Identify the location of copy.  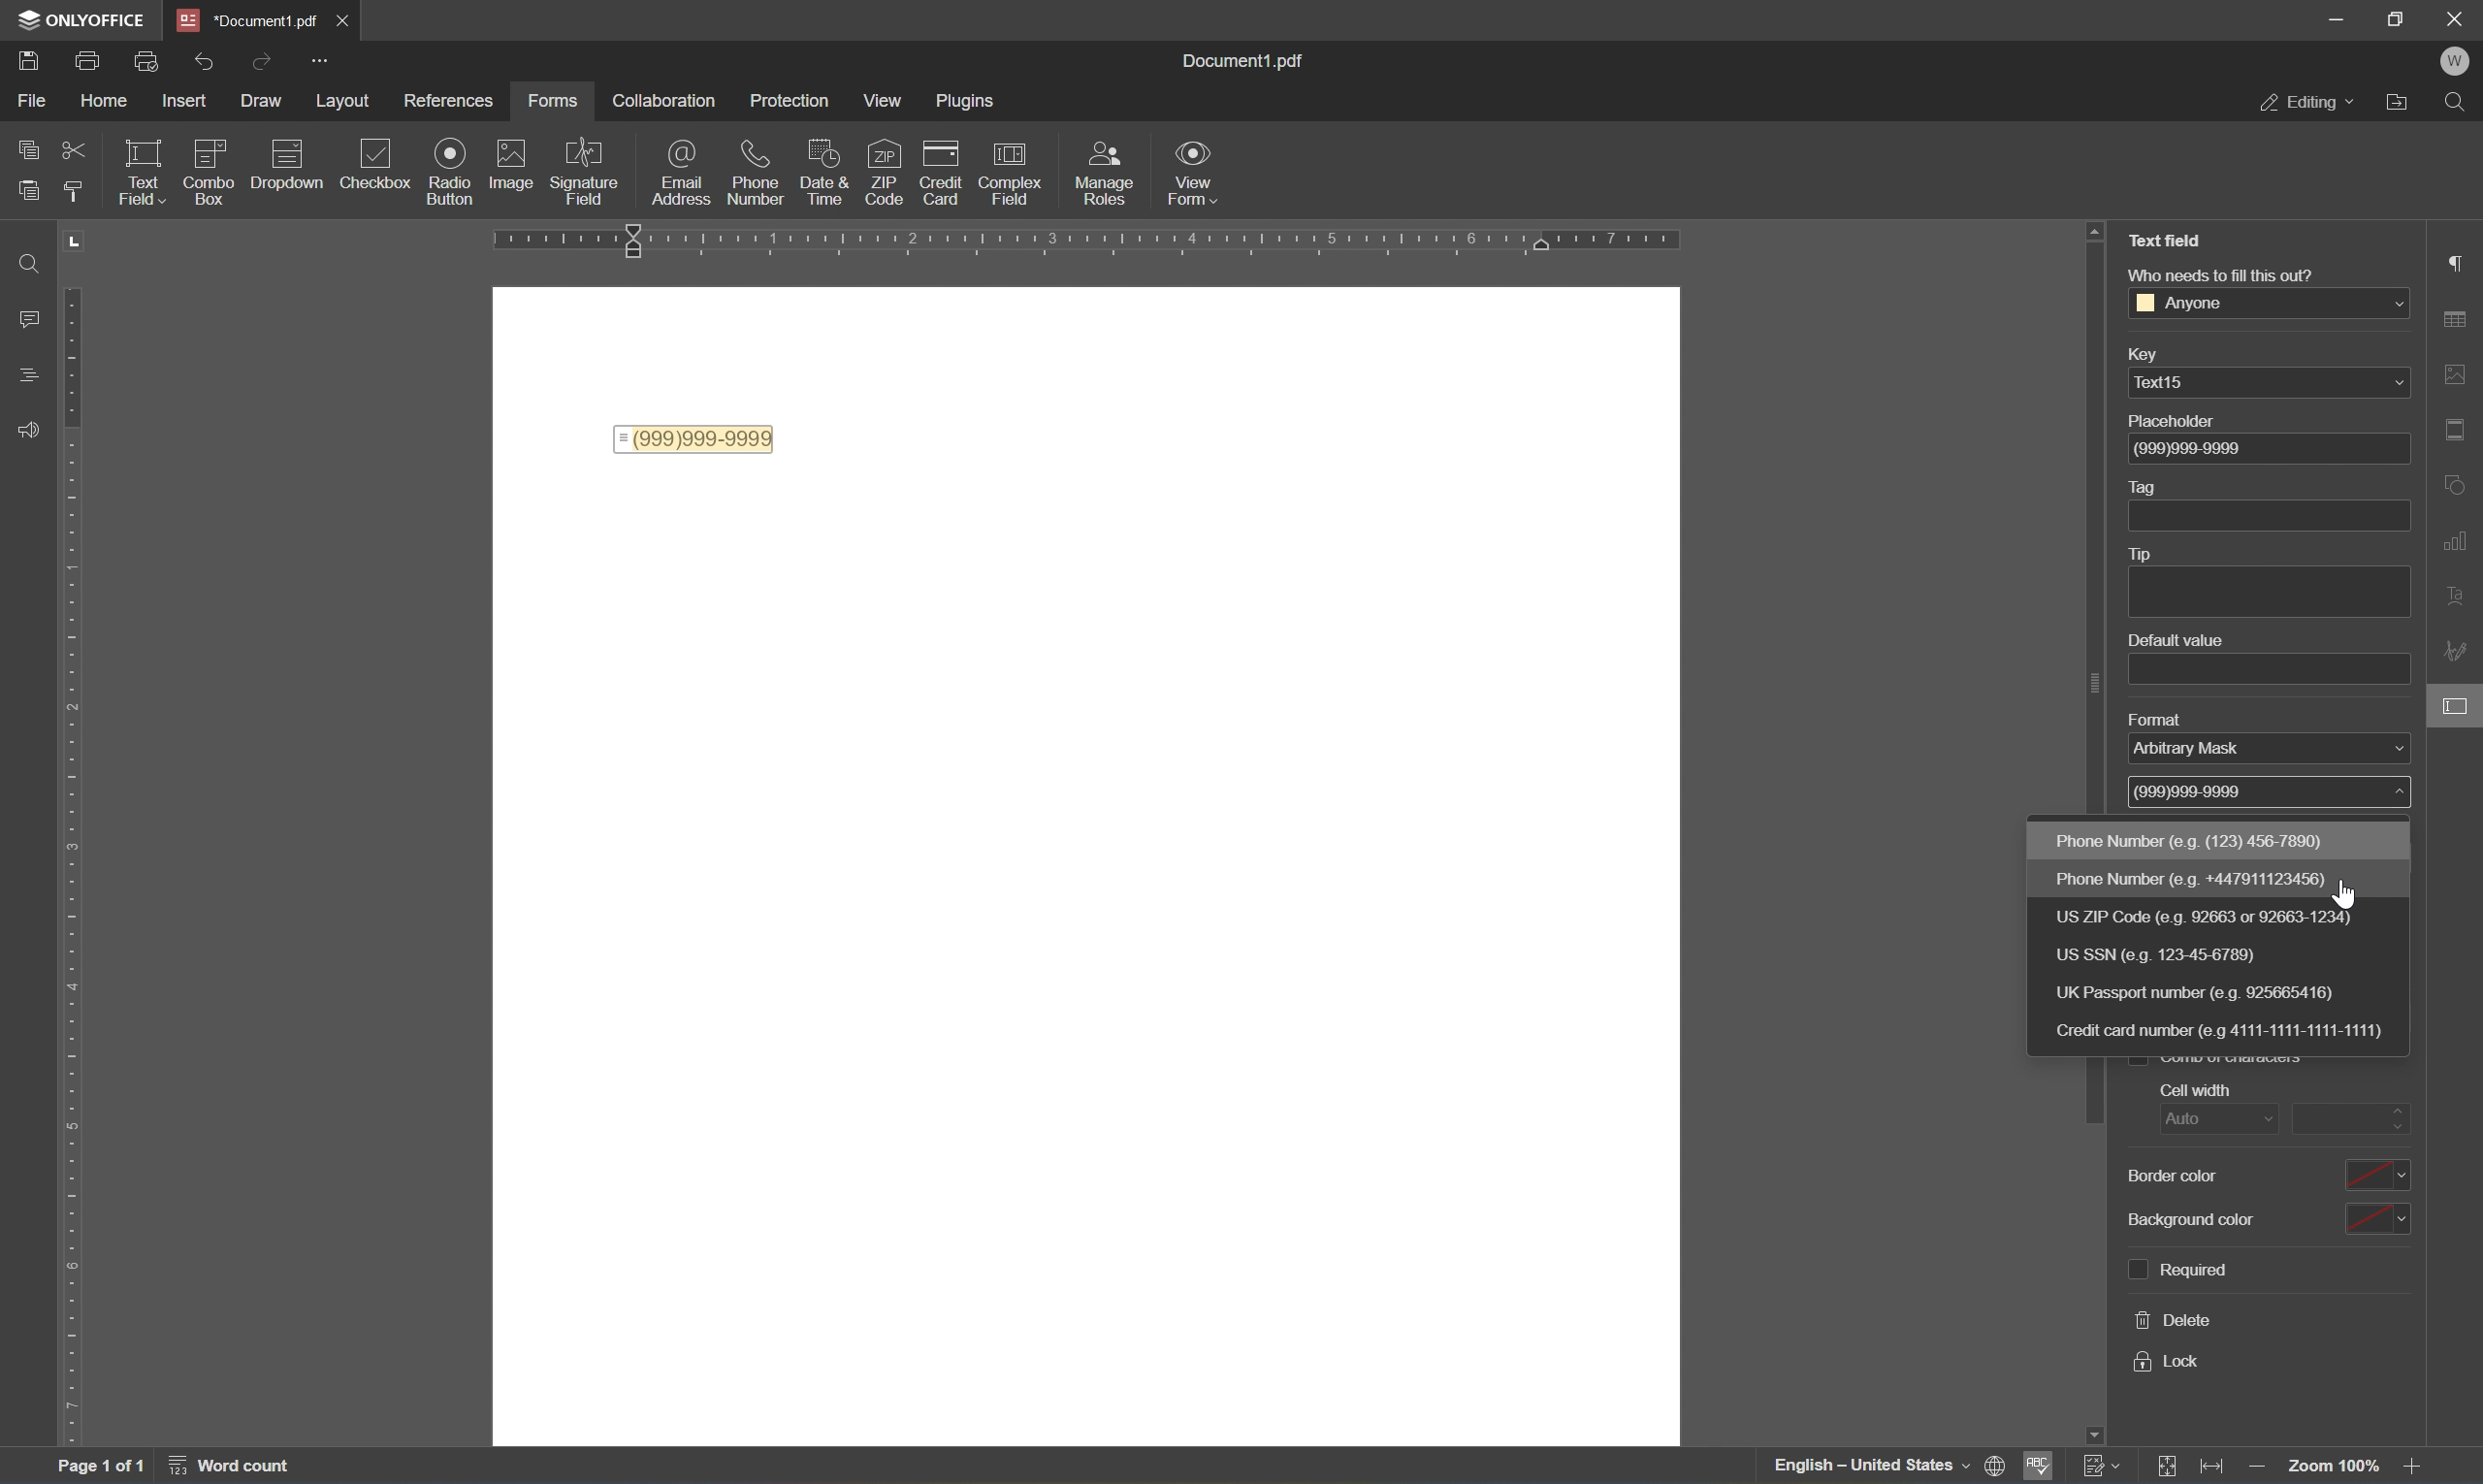
(19, 148).